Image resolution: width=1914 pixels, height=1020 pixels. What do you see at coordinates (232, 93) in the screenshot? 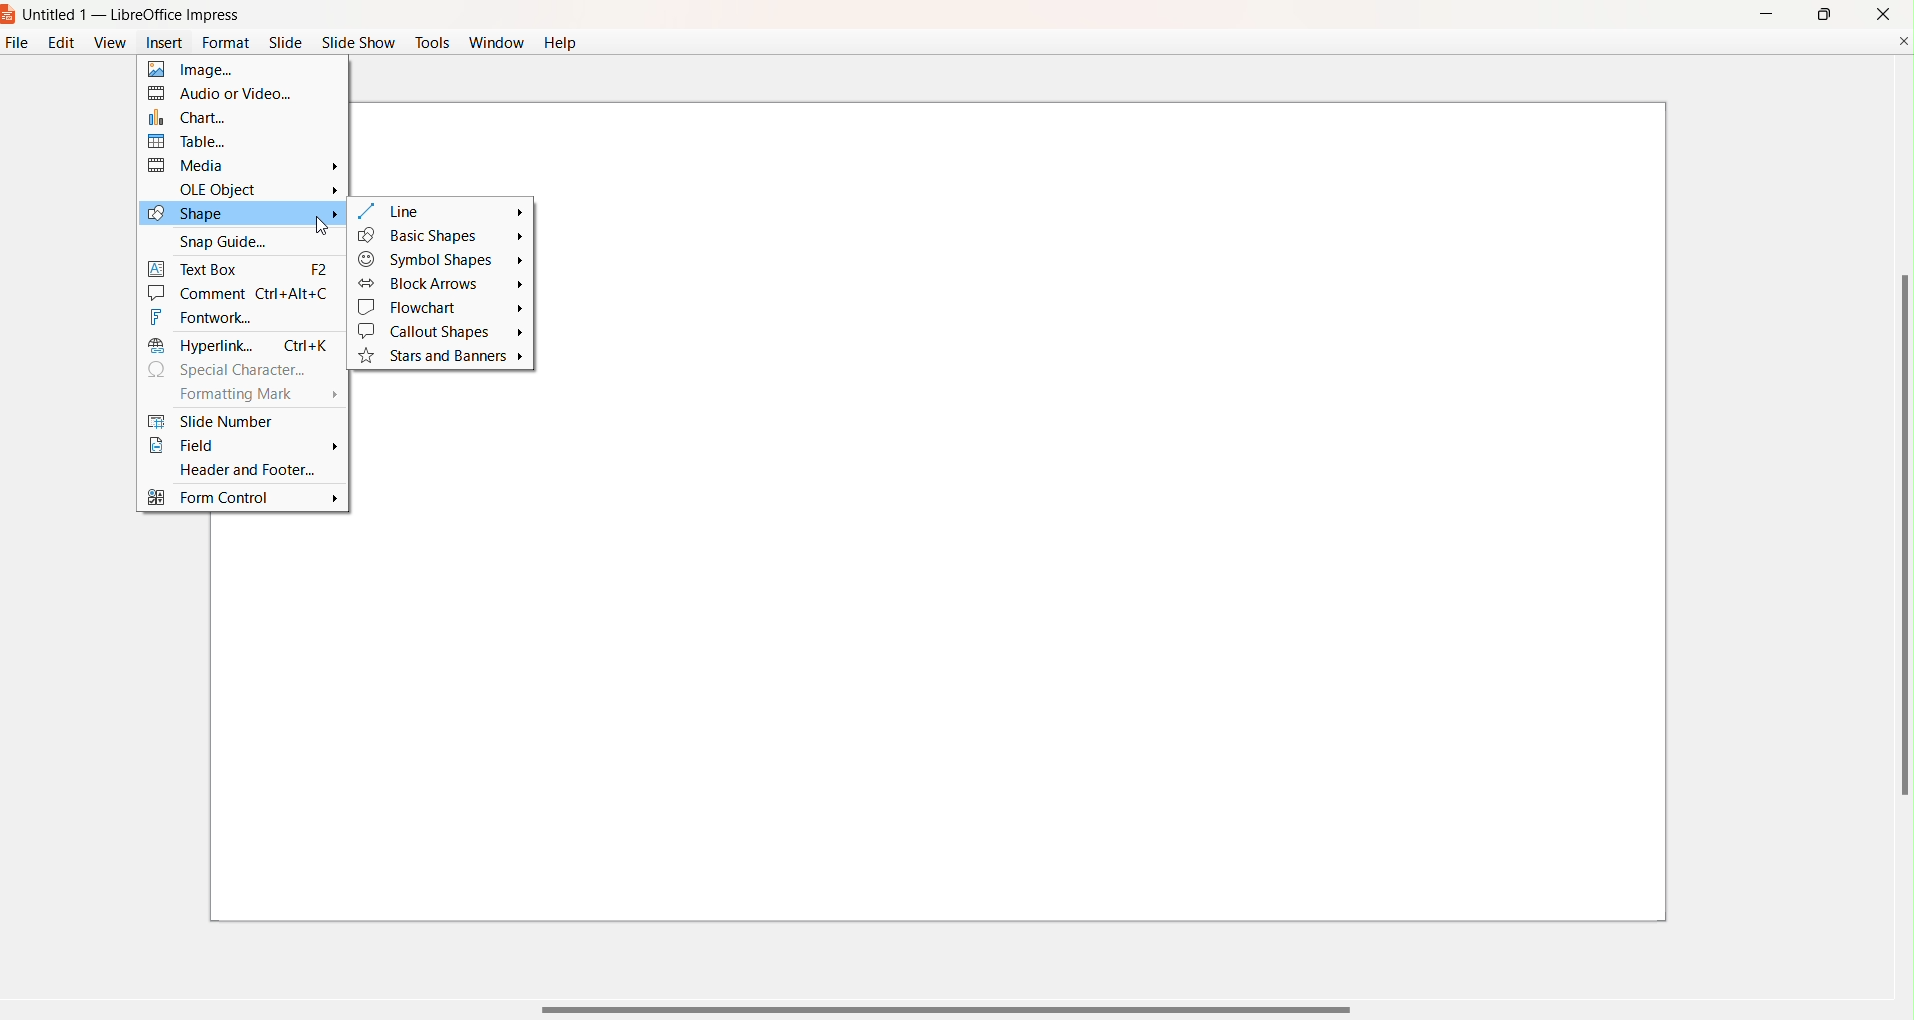
I see `Audio or Video` at bounding box center [232, 93].